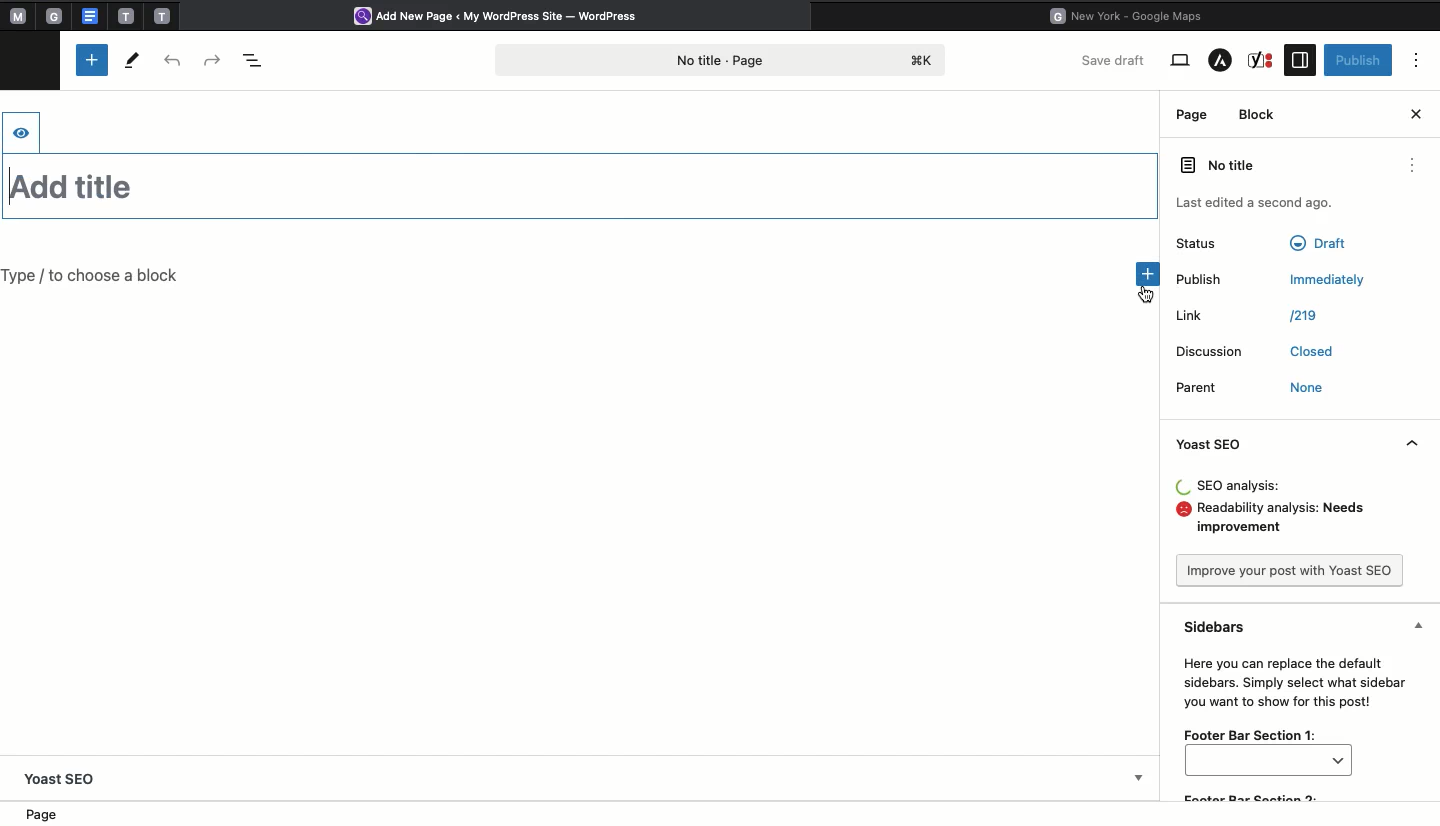 The image size is (1440, 826). Describe the element at coordinates (1258, 203) in the screenshot. I see `last edited a second ago` at that location.